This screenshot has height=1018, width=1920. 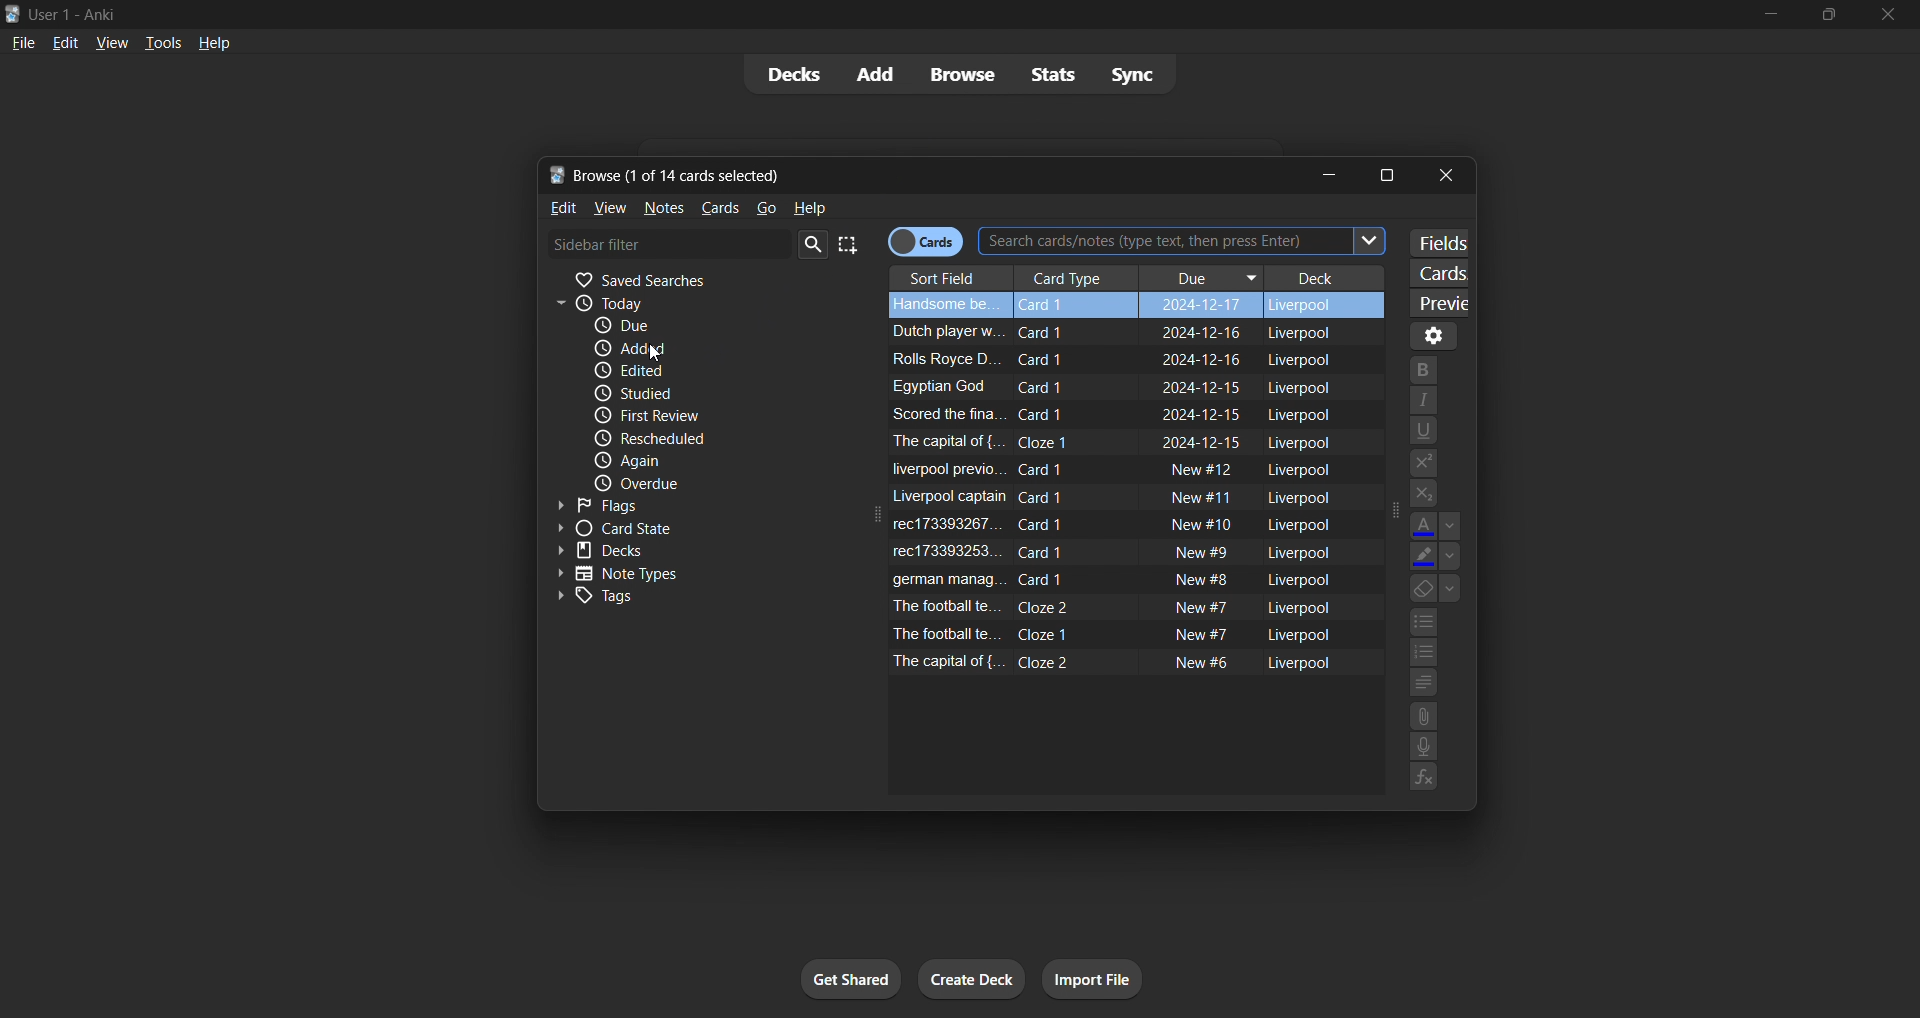 What do you see at coordinates (1440, 240) in the screenshot?
I see `customize fields` at bounding box center [1440, 240].